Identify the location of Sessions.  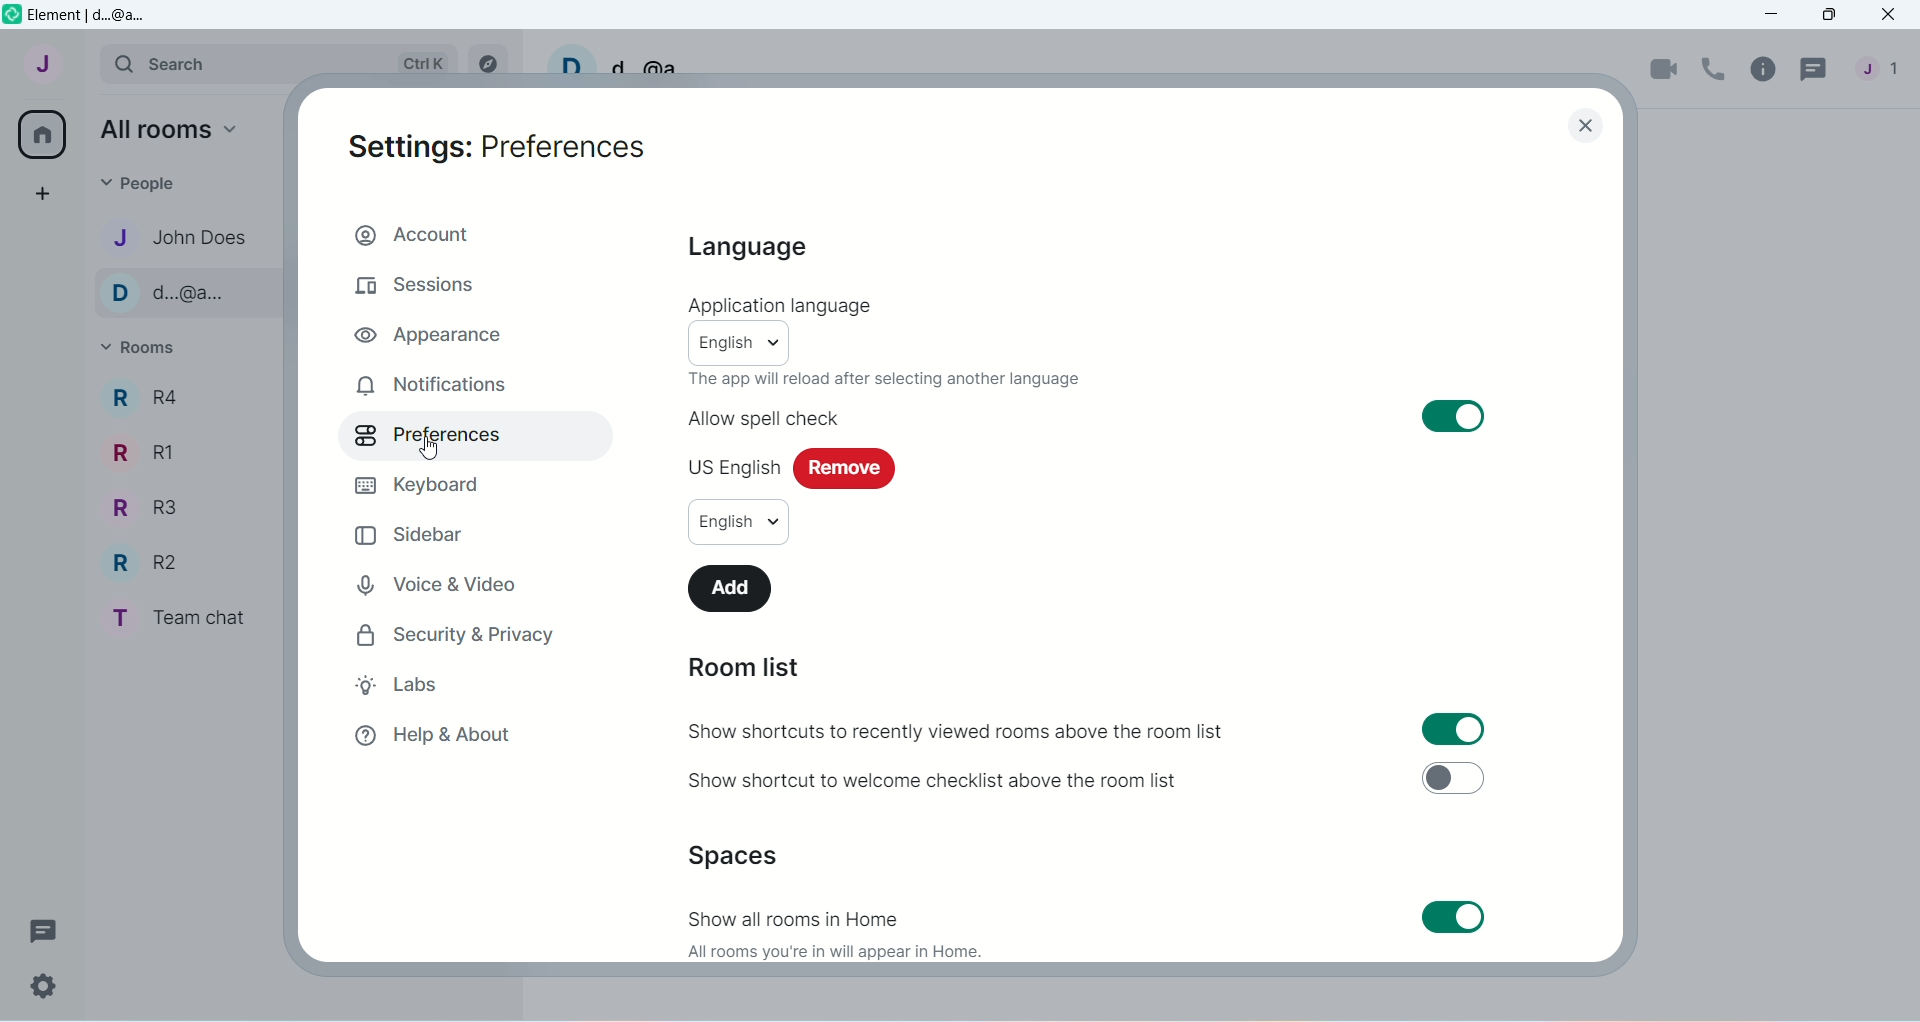
(449, 283).